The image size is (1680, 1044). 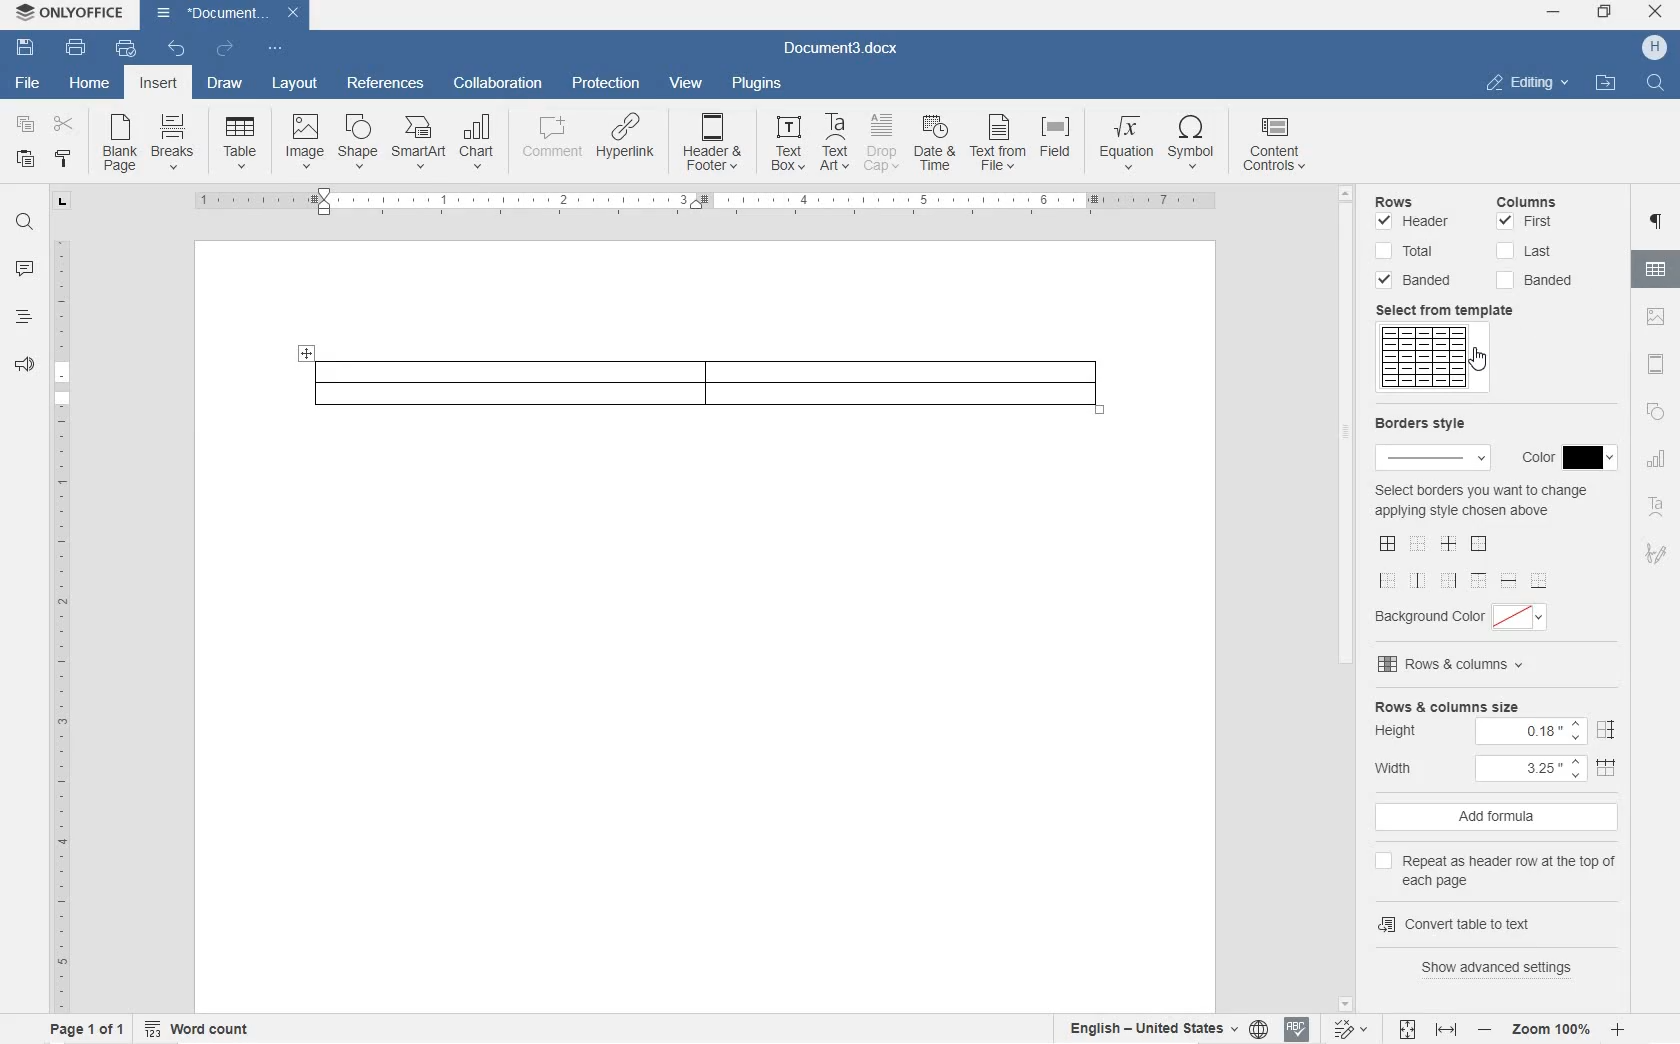 I want to click on inserted table, so click(x=701, y=382).